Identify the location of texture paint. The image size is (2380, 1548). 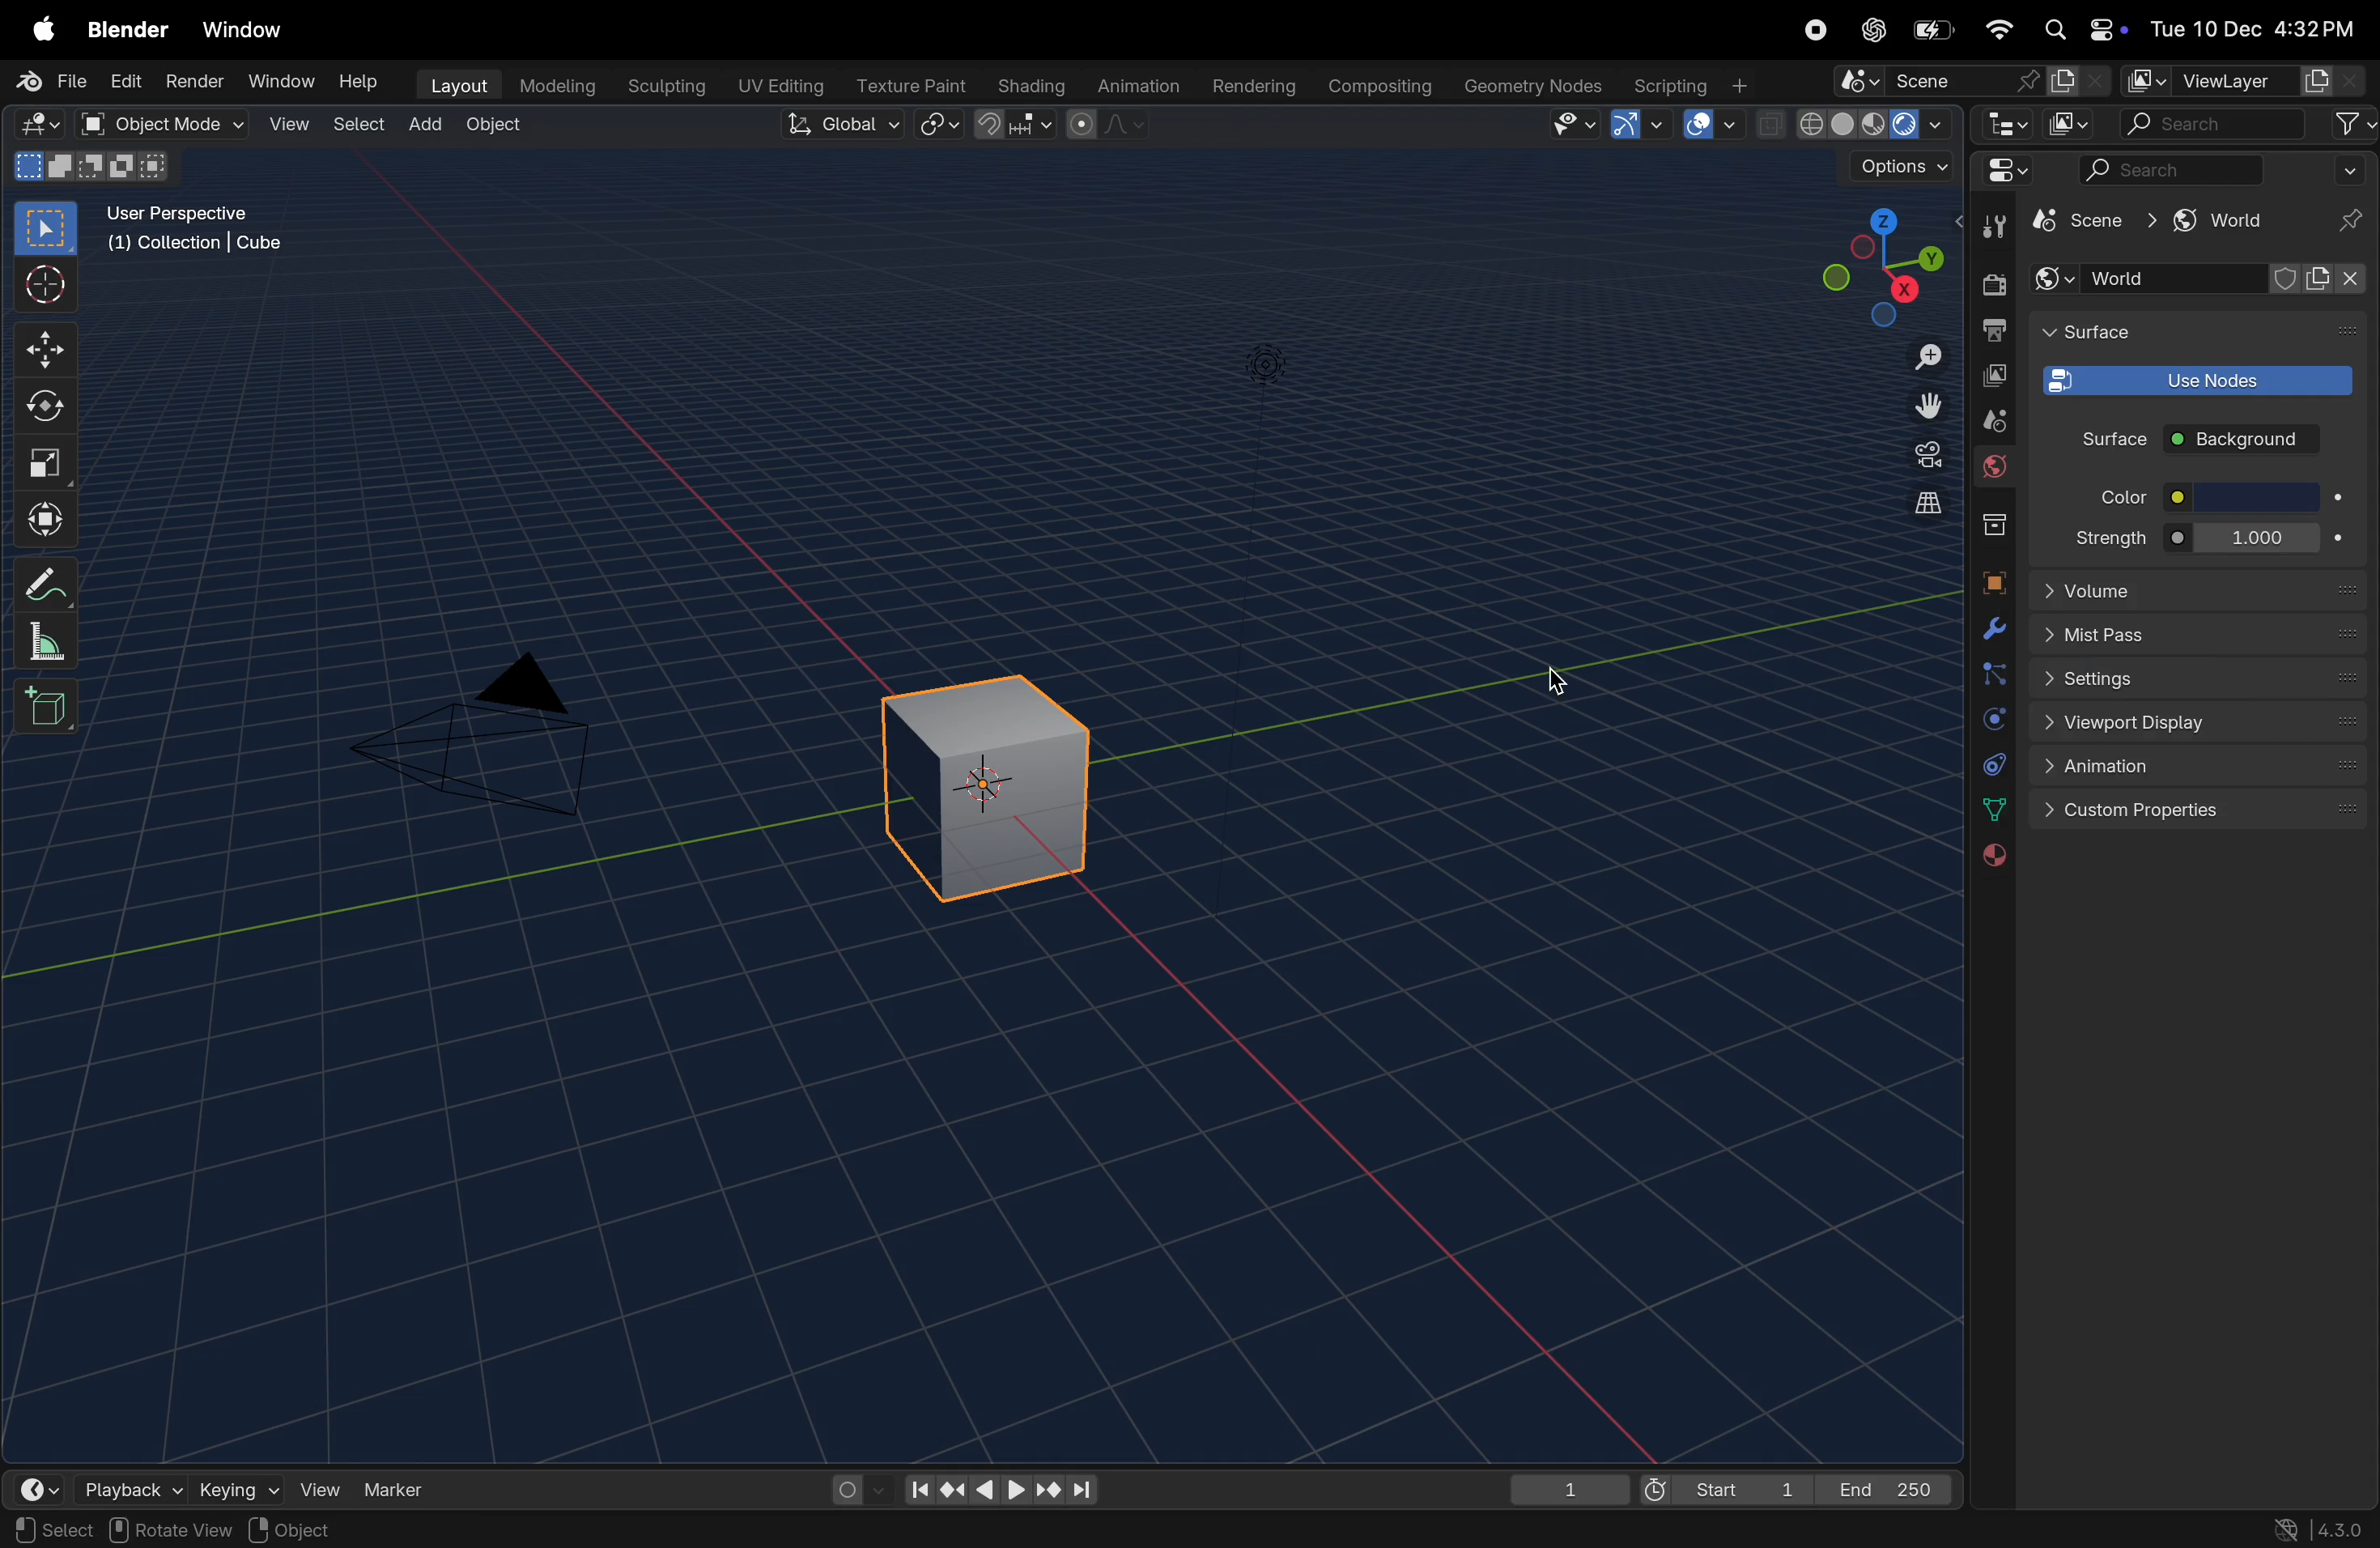
(905, 83).